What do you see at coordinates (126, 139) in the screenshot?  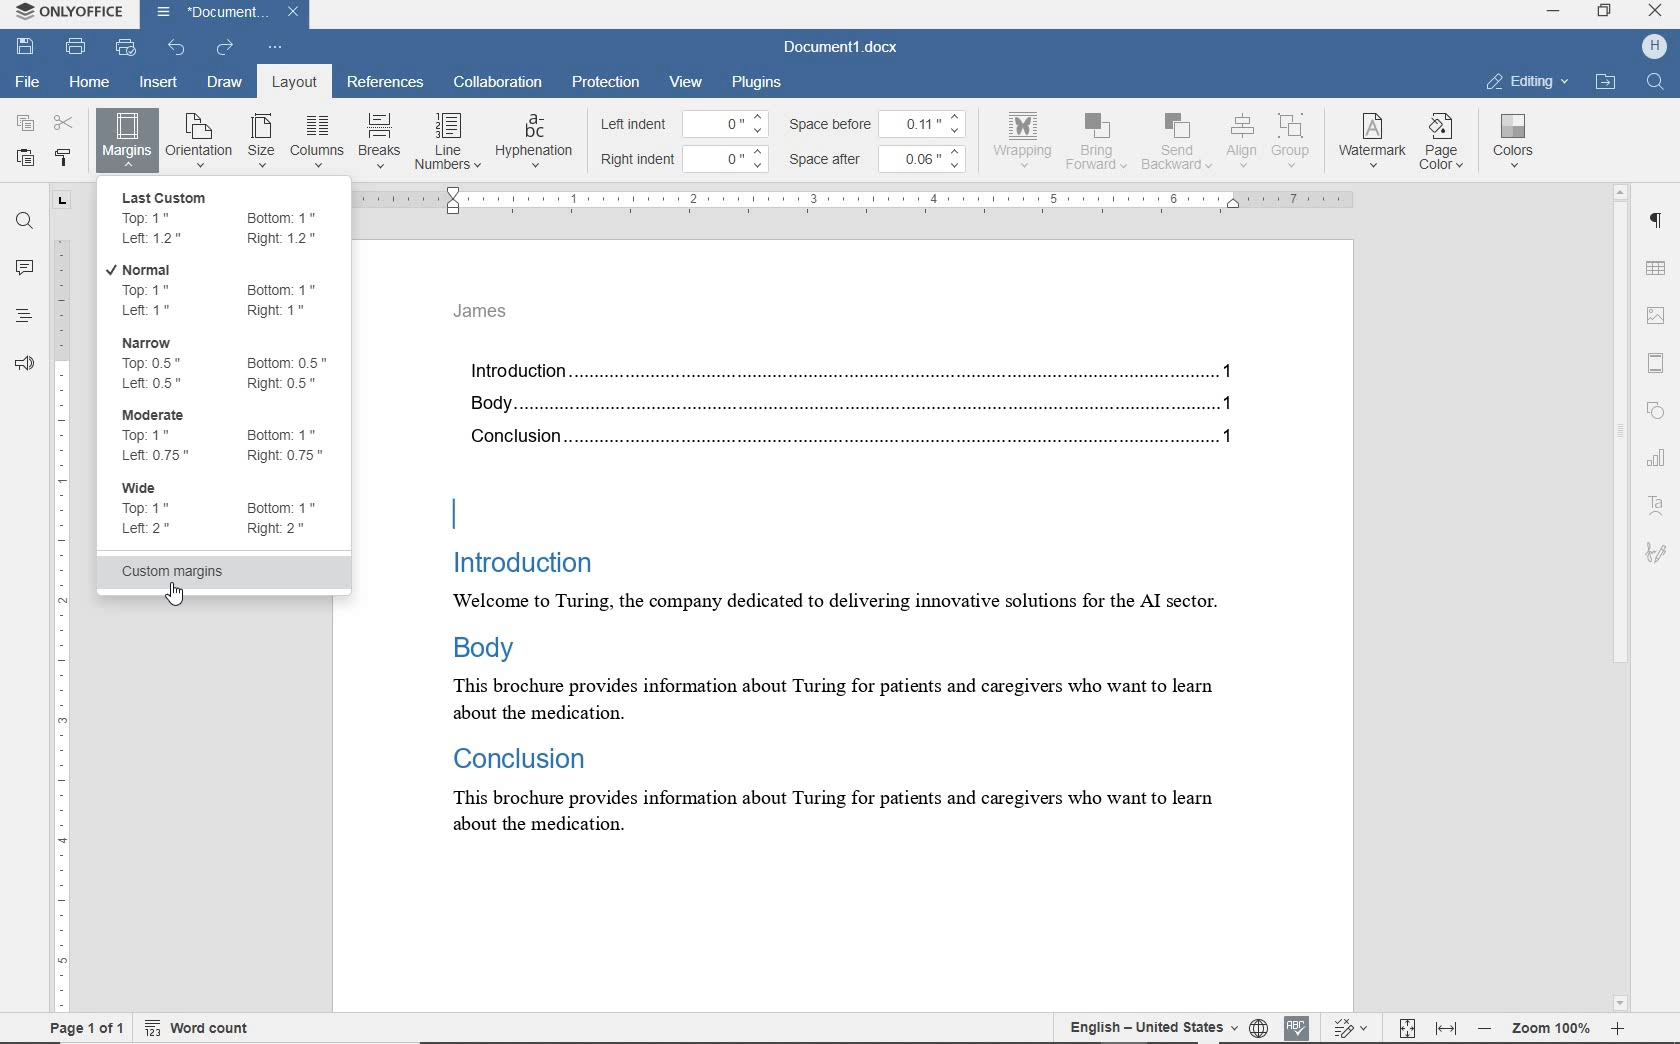 I see `margins` at bounding box center [126, 139].